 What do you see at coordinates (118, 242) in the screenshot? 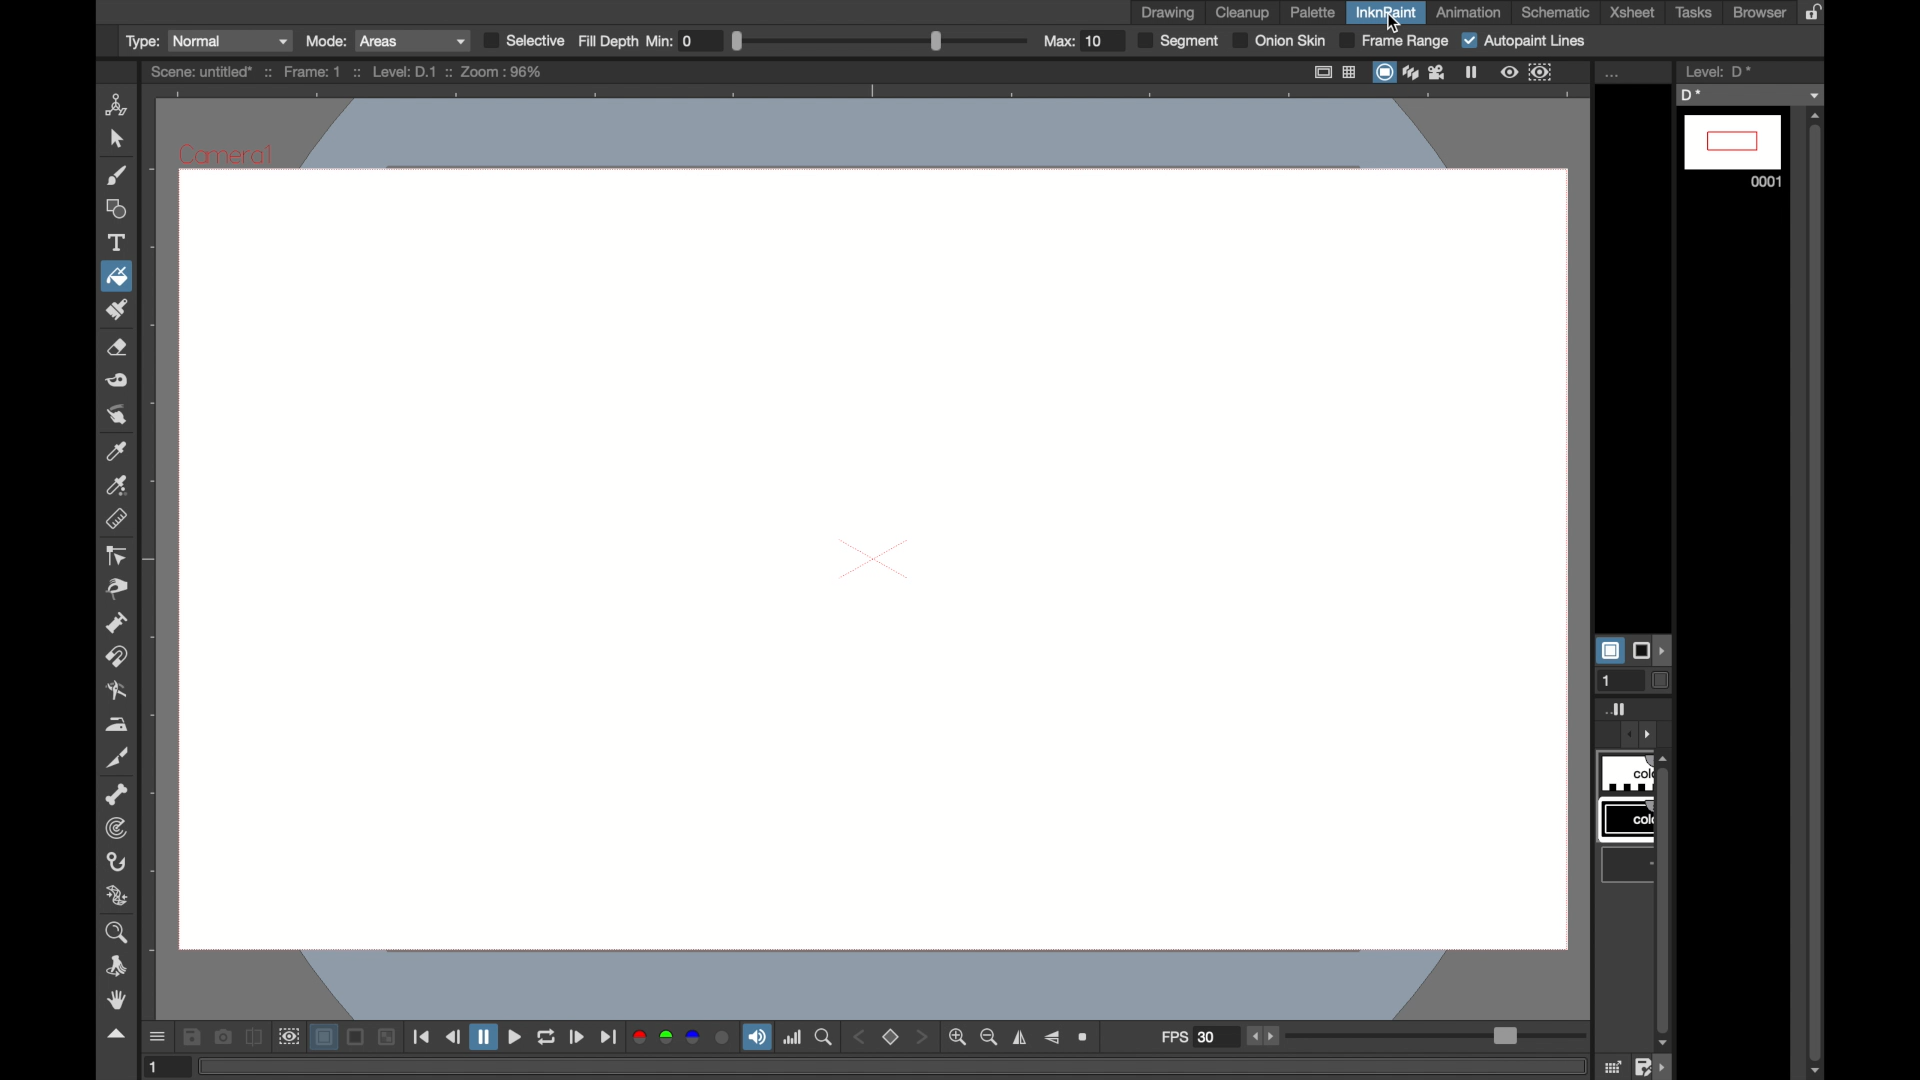
I see `type tool` at bounding box center [118, 242].